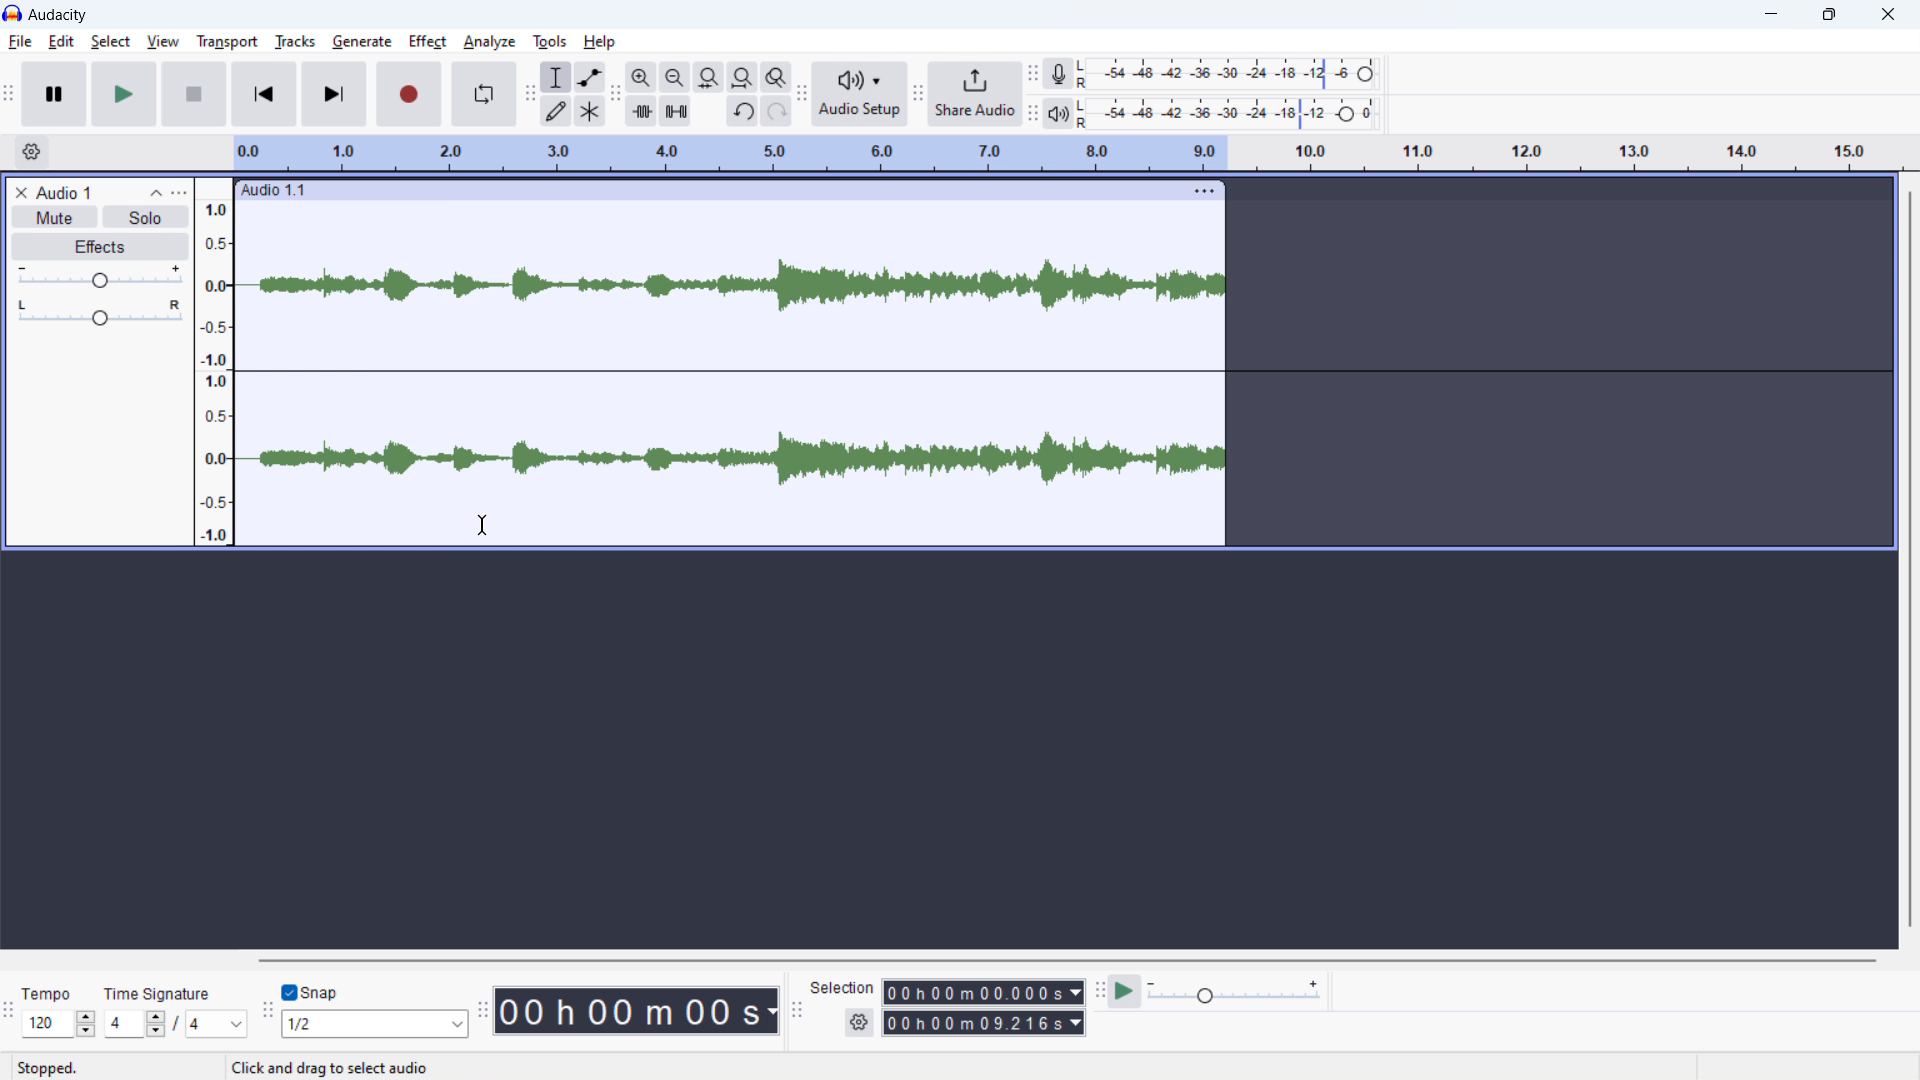 The width and height of the screenshot is (1920, 1080). Describe the element at coordinates (797, 1011) in the screenshot. I see `selection toolbar` at that location.